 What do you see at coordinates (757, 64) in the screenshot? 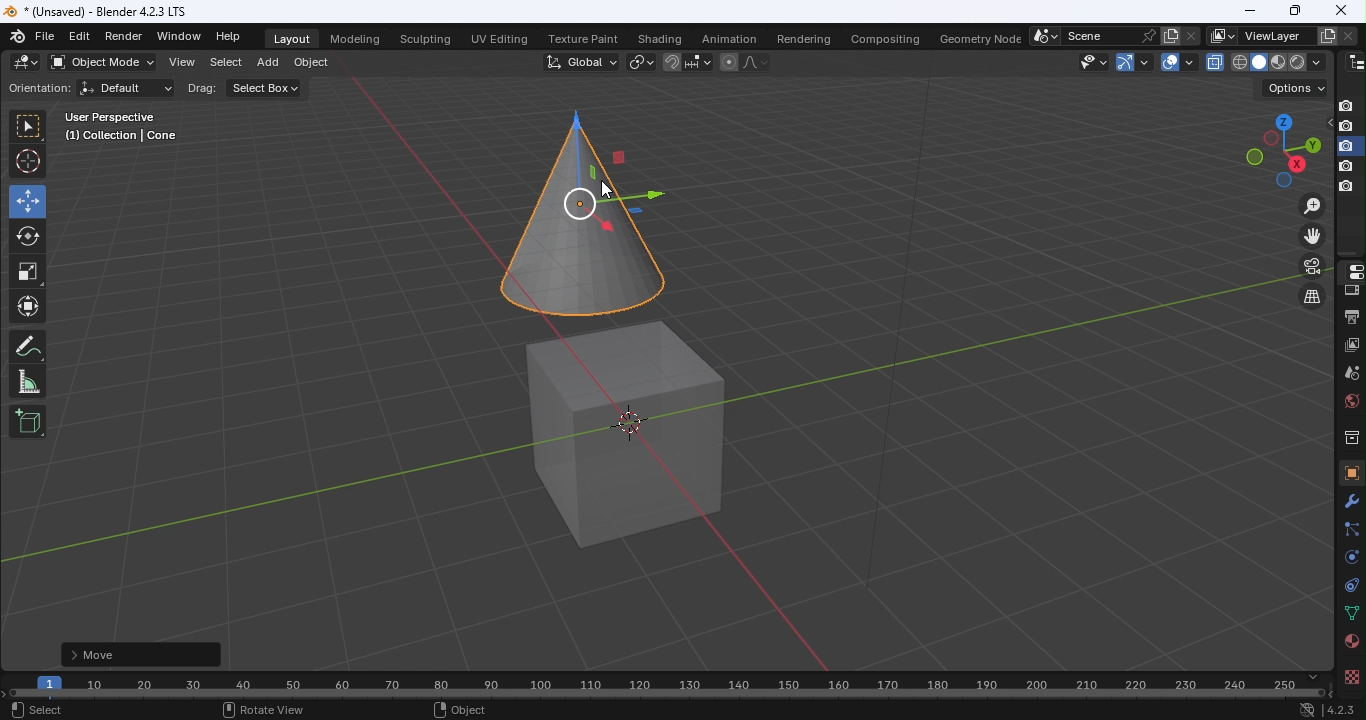
I see `Proportional editing falloff` at bounding box center [757, 64].